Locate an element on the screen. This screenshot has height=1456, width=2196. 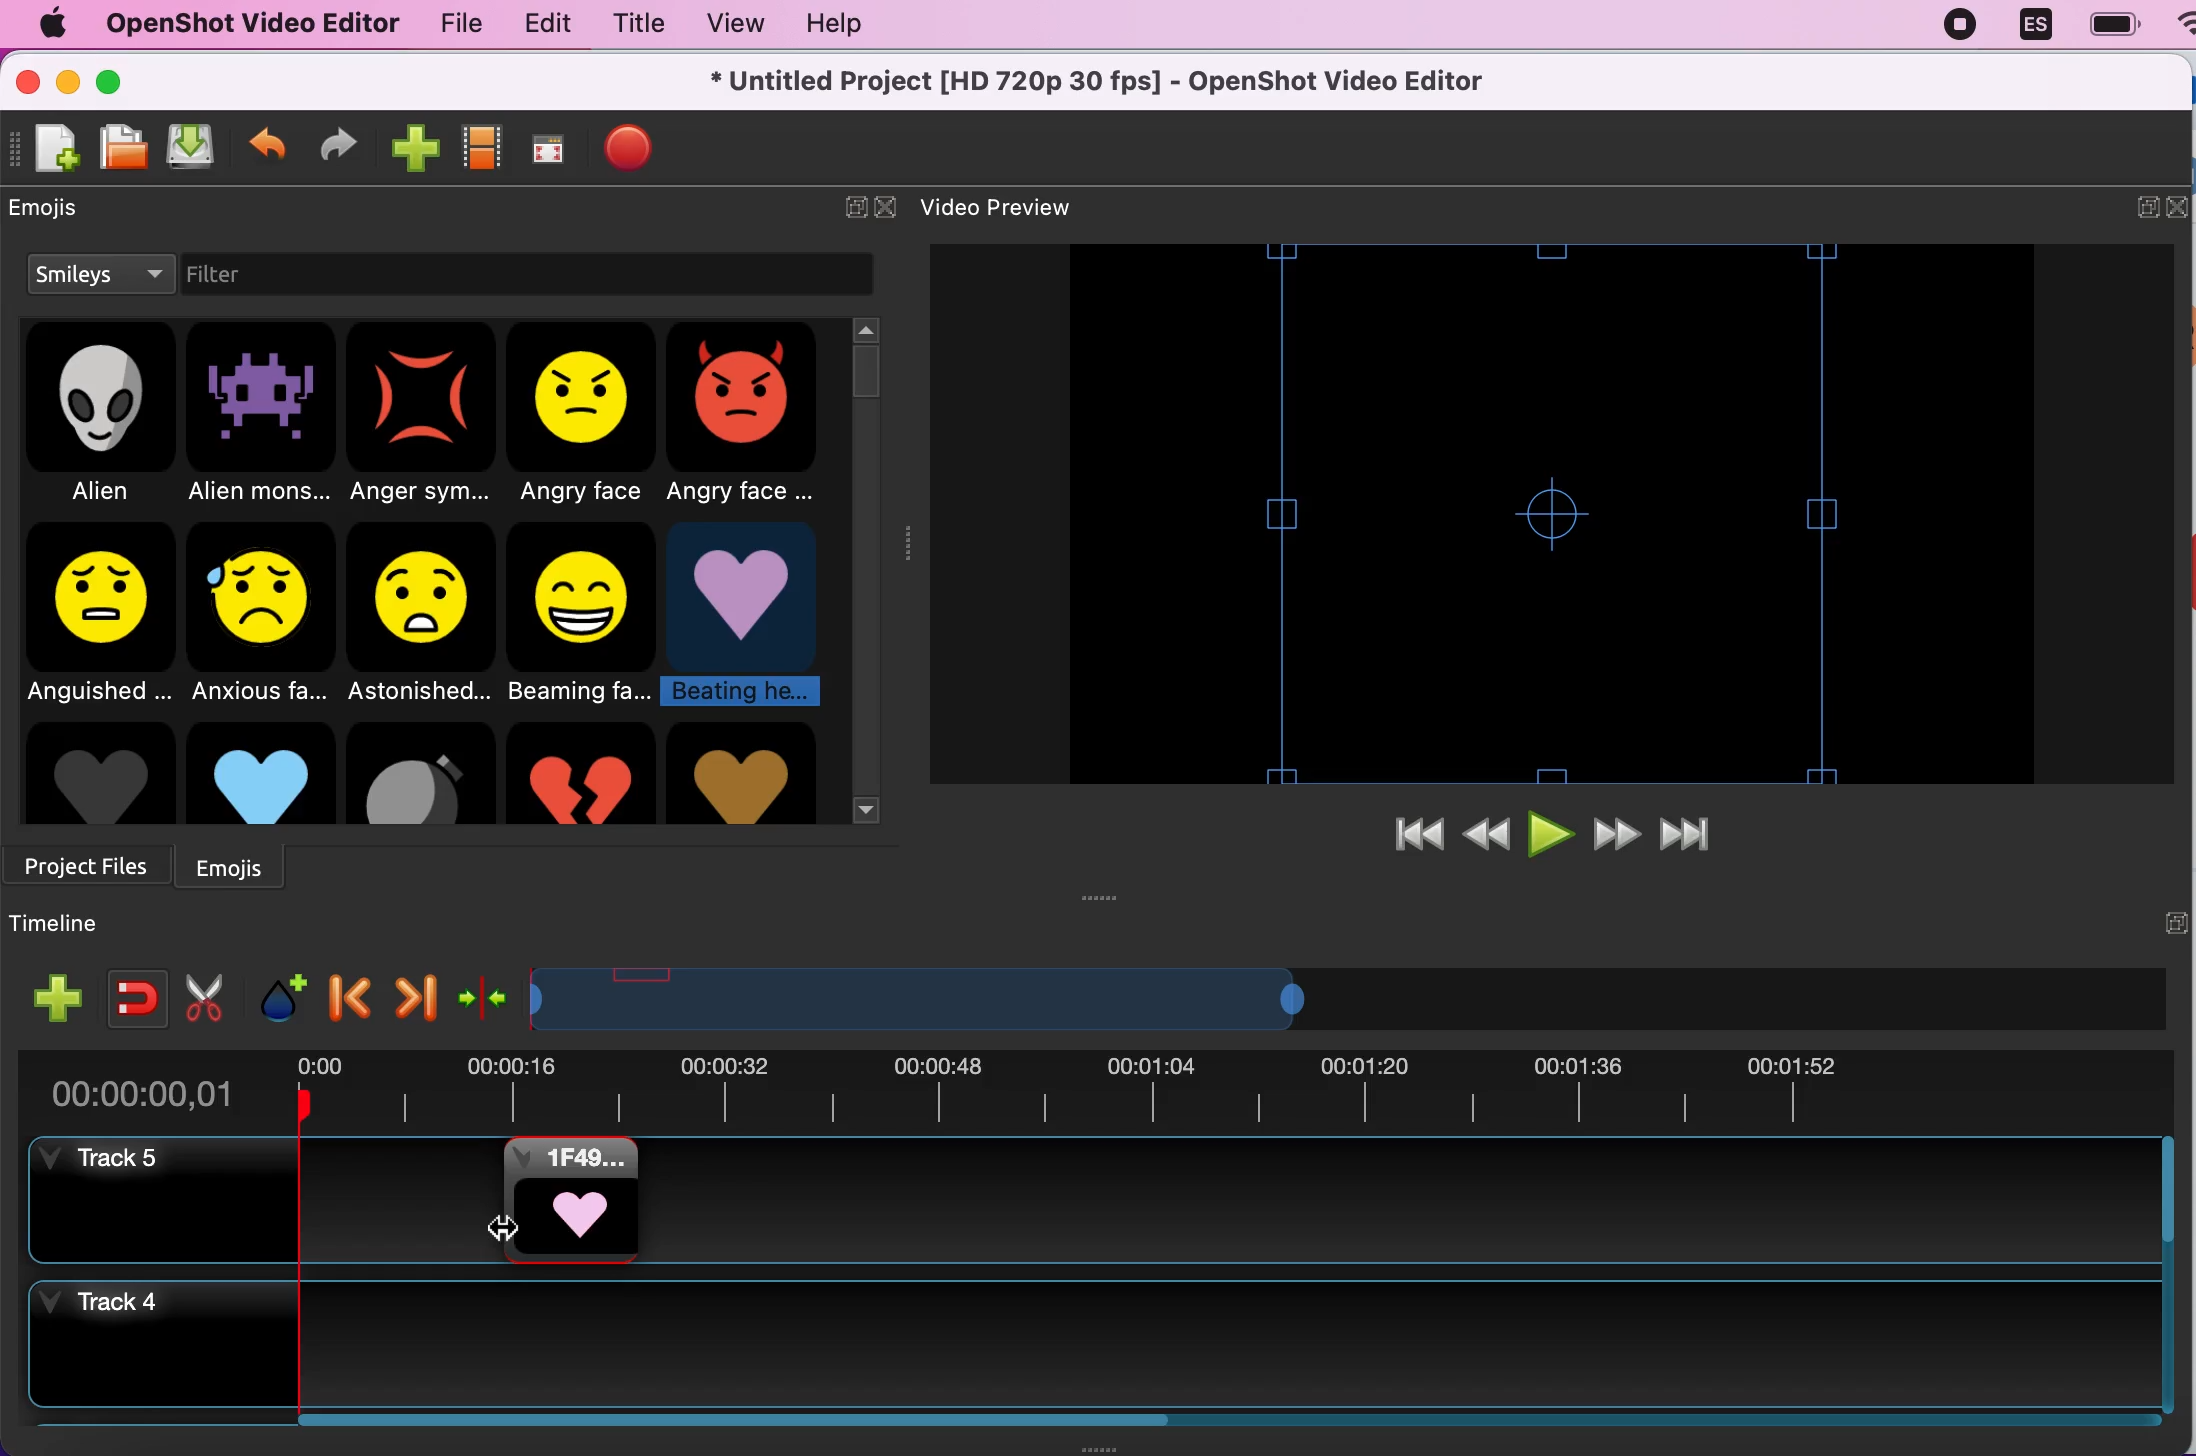
Broken heart is located at coordinates (580, 773).